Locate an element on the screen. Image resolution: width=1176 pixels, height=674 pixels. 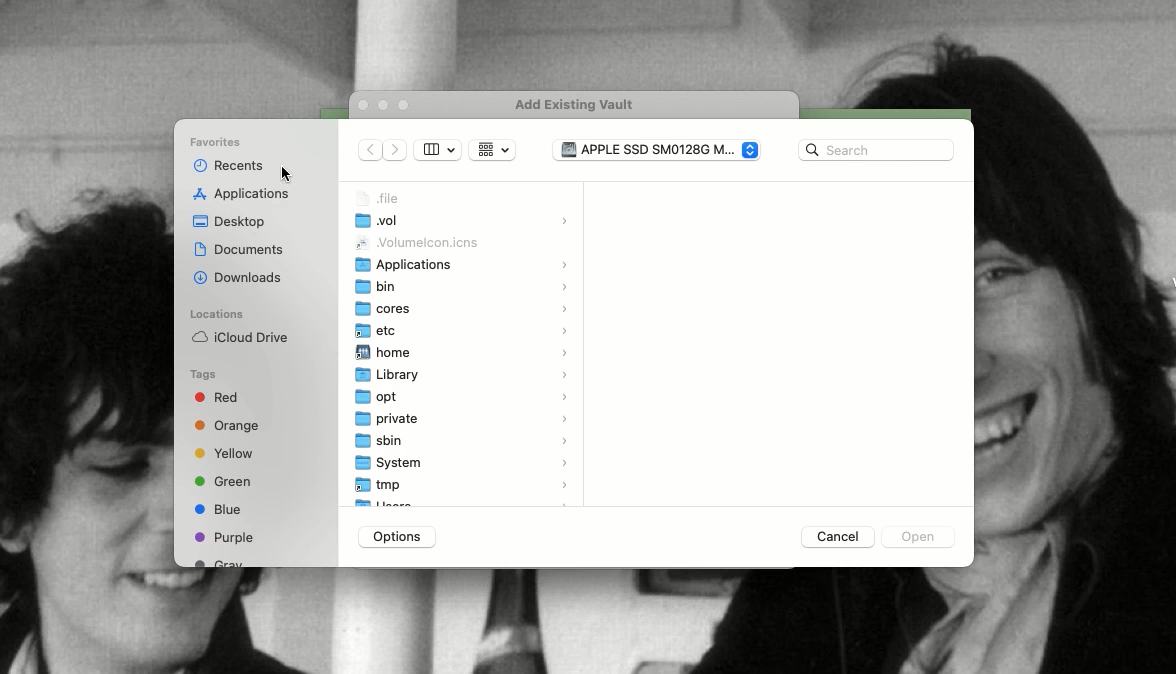
Documents is located at coordinates (239, 249).